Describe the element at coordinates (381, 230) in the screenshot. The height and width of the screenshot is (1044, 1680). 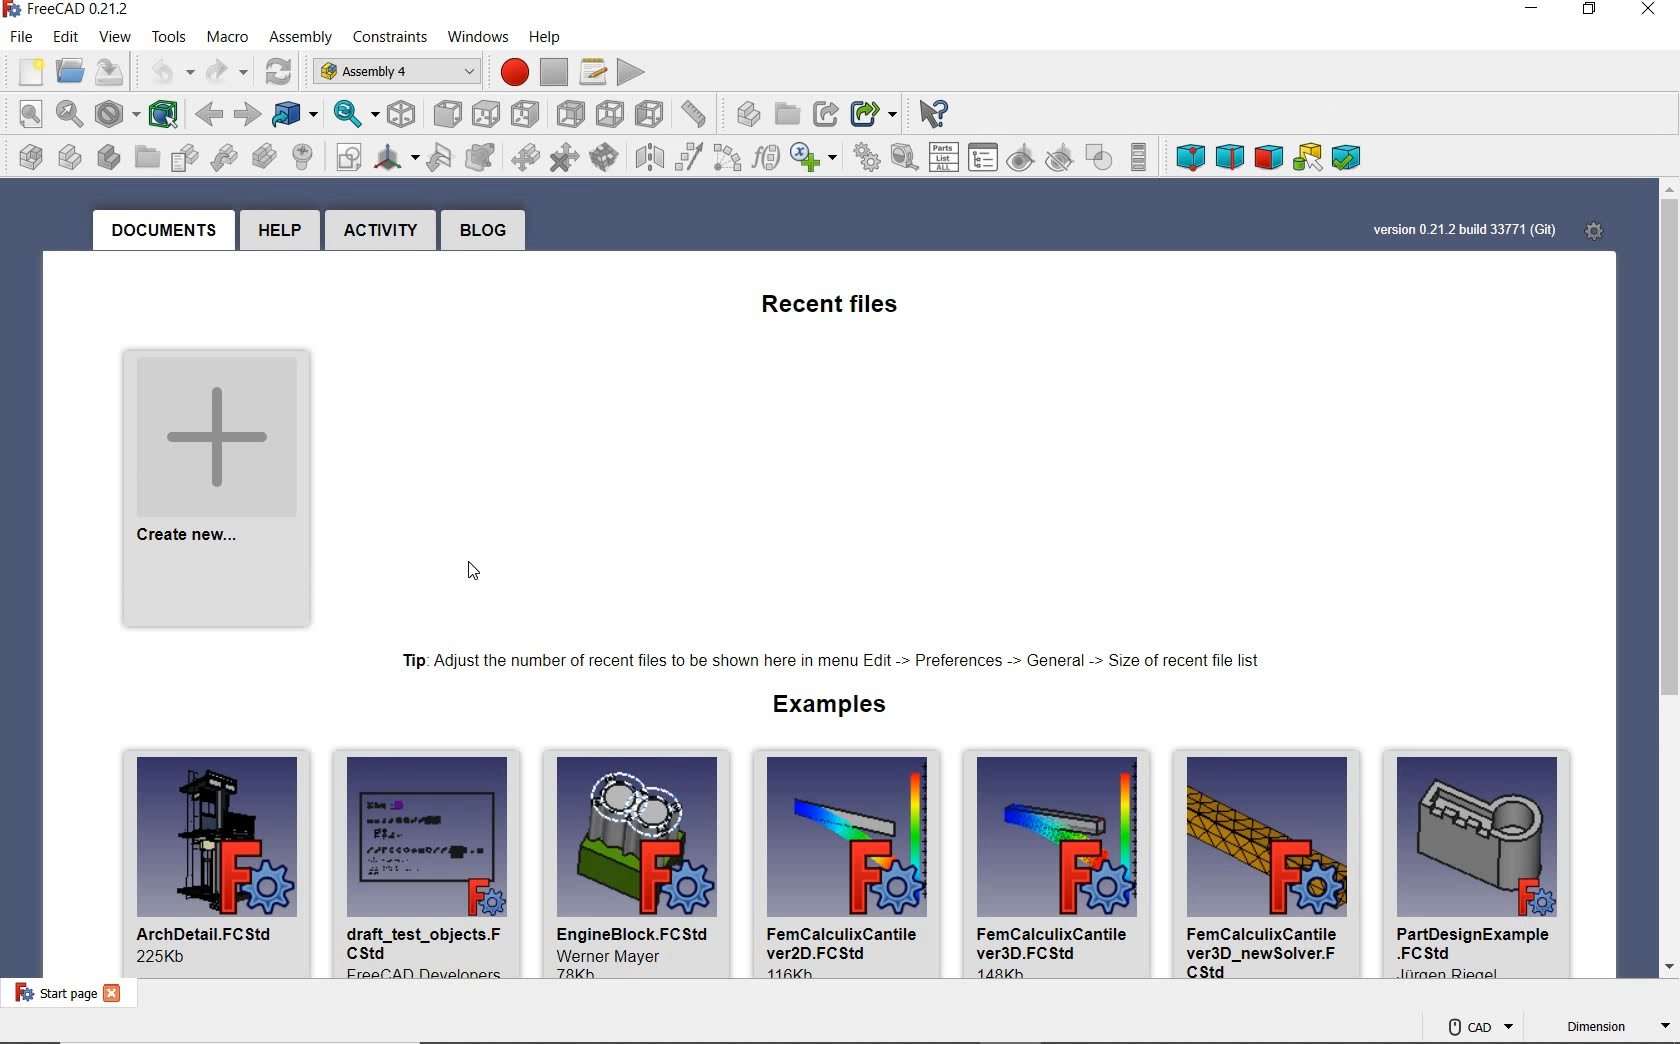
I see `activity` at that location.